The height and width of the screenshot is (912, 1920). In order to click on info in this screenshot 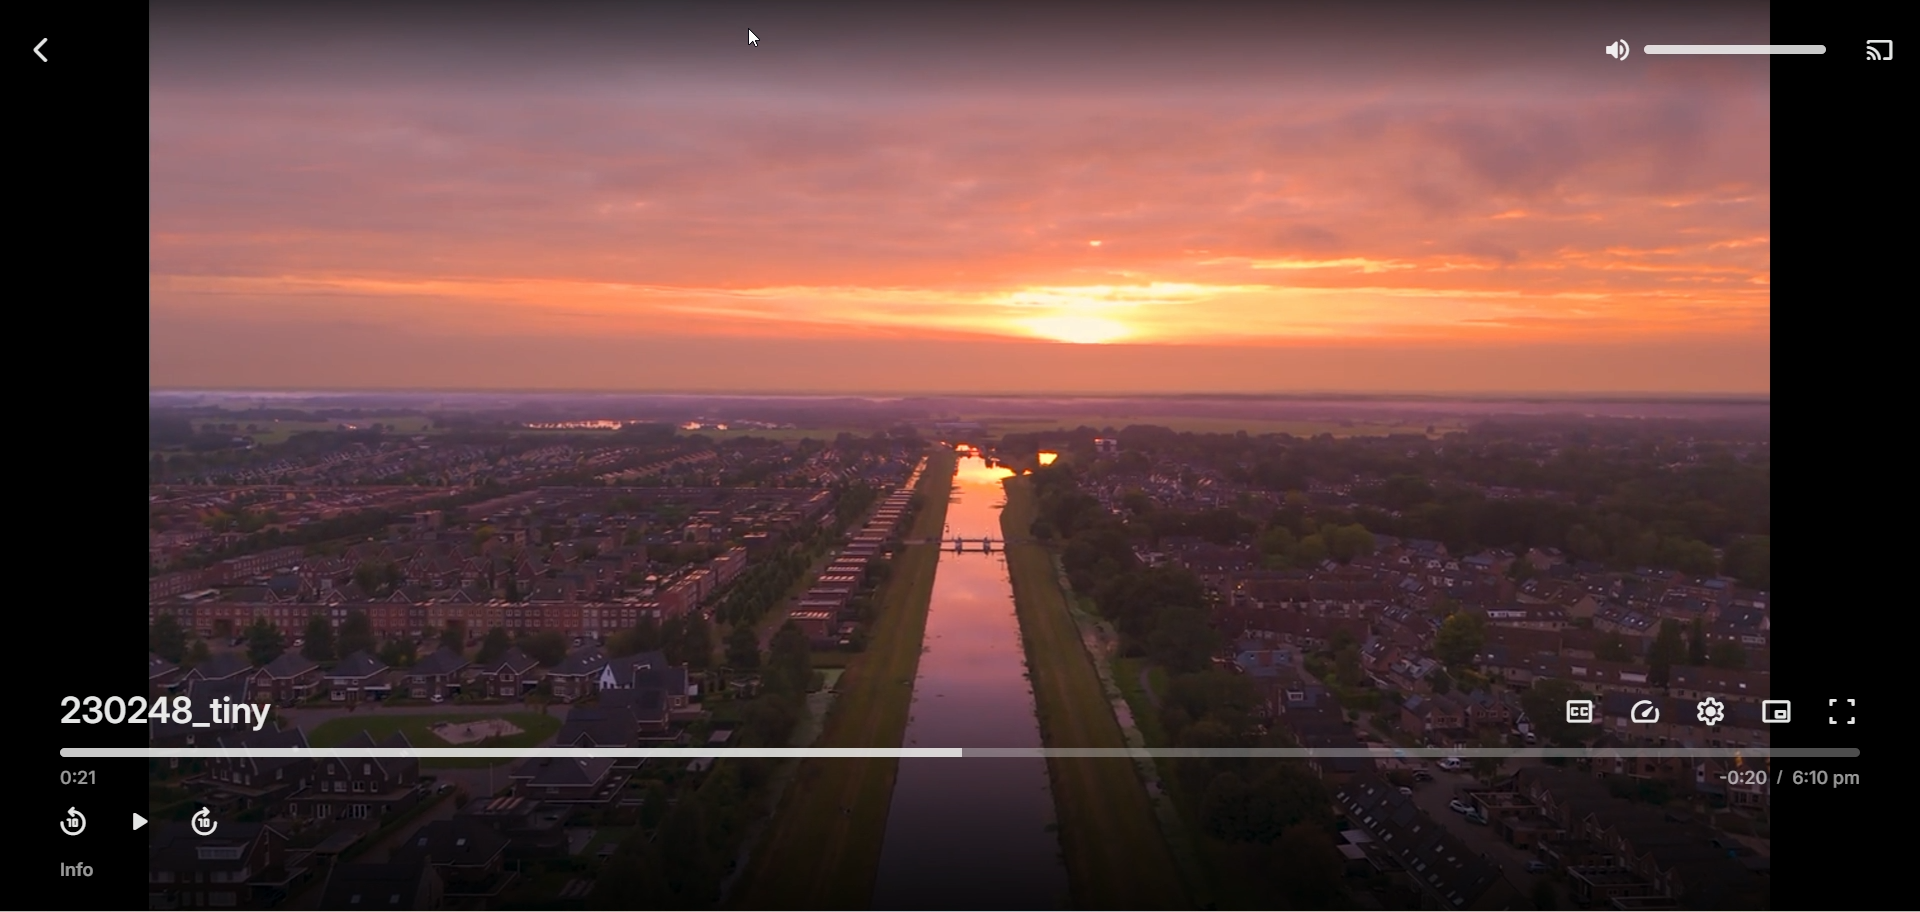, I will do `click(76, 869)`.